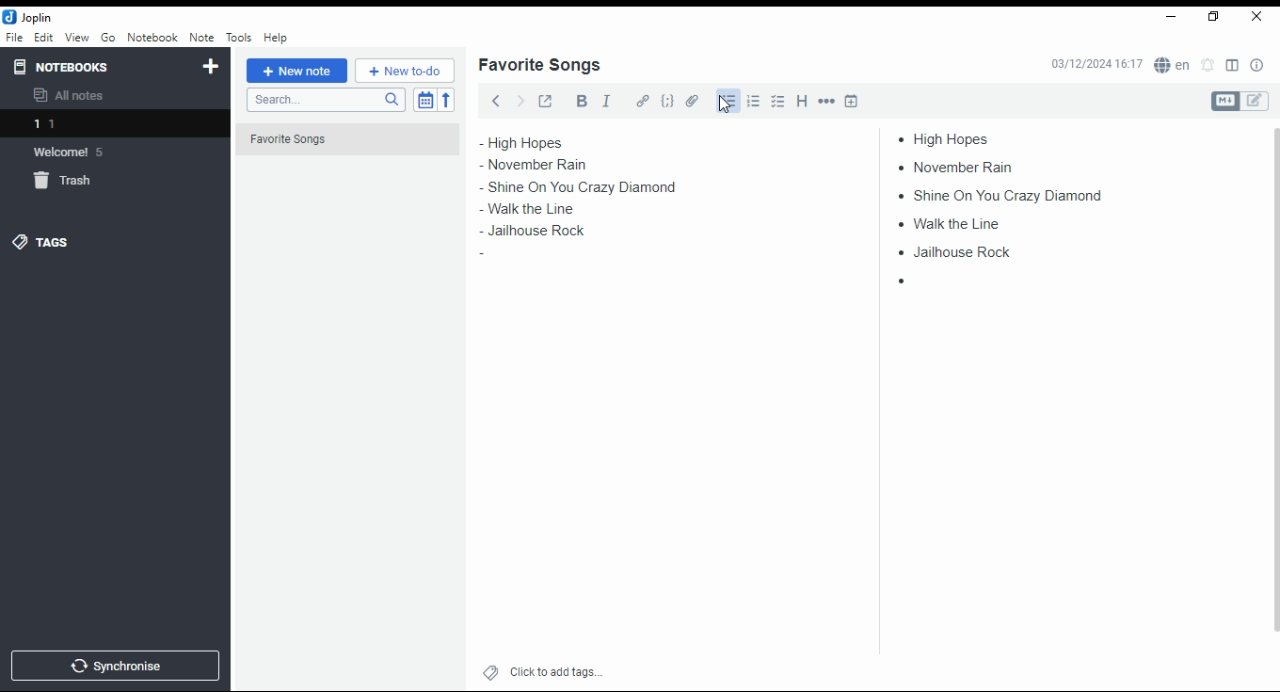 The height and width of the screenshot is (692, 1280). Describe the element at coordinates (77, 38) in the screenshot. I see `view` at that location.